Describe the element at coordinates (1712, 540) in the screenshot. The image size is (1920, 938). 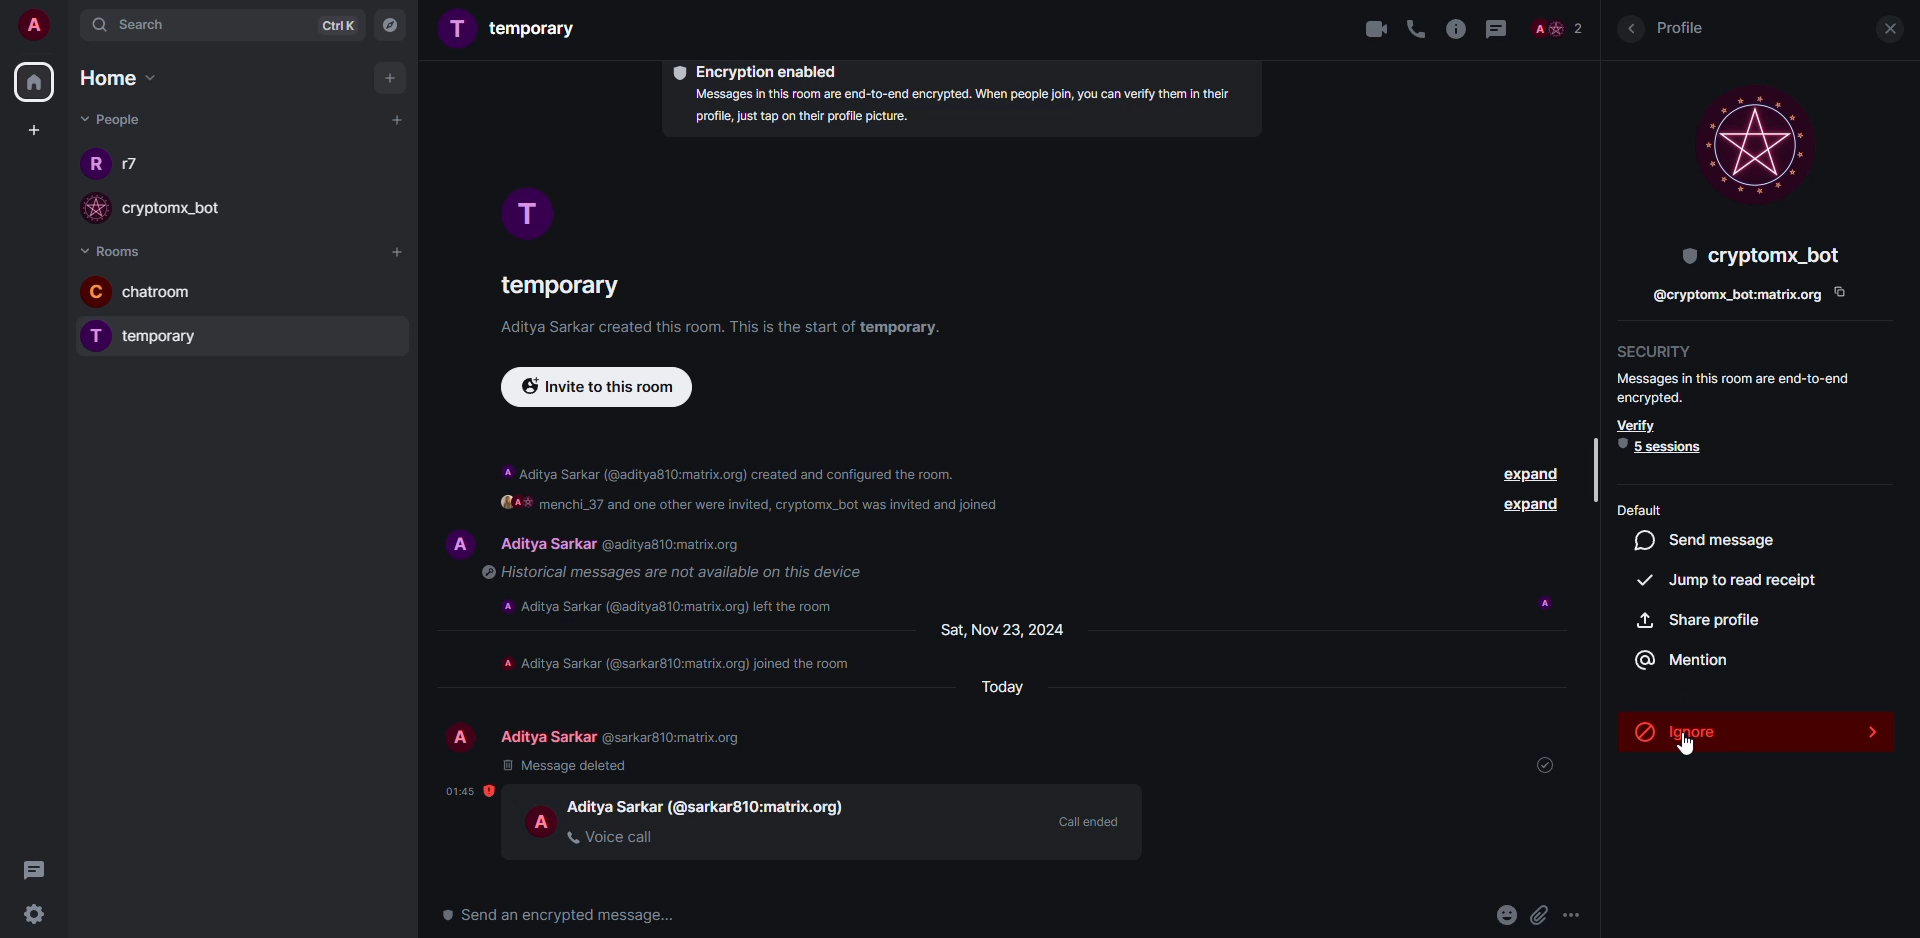
I see `sed message` at that location.